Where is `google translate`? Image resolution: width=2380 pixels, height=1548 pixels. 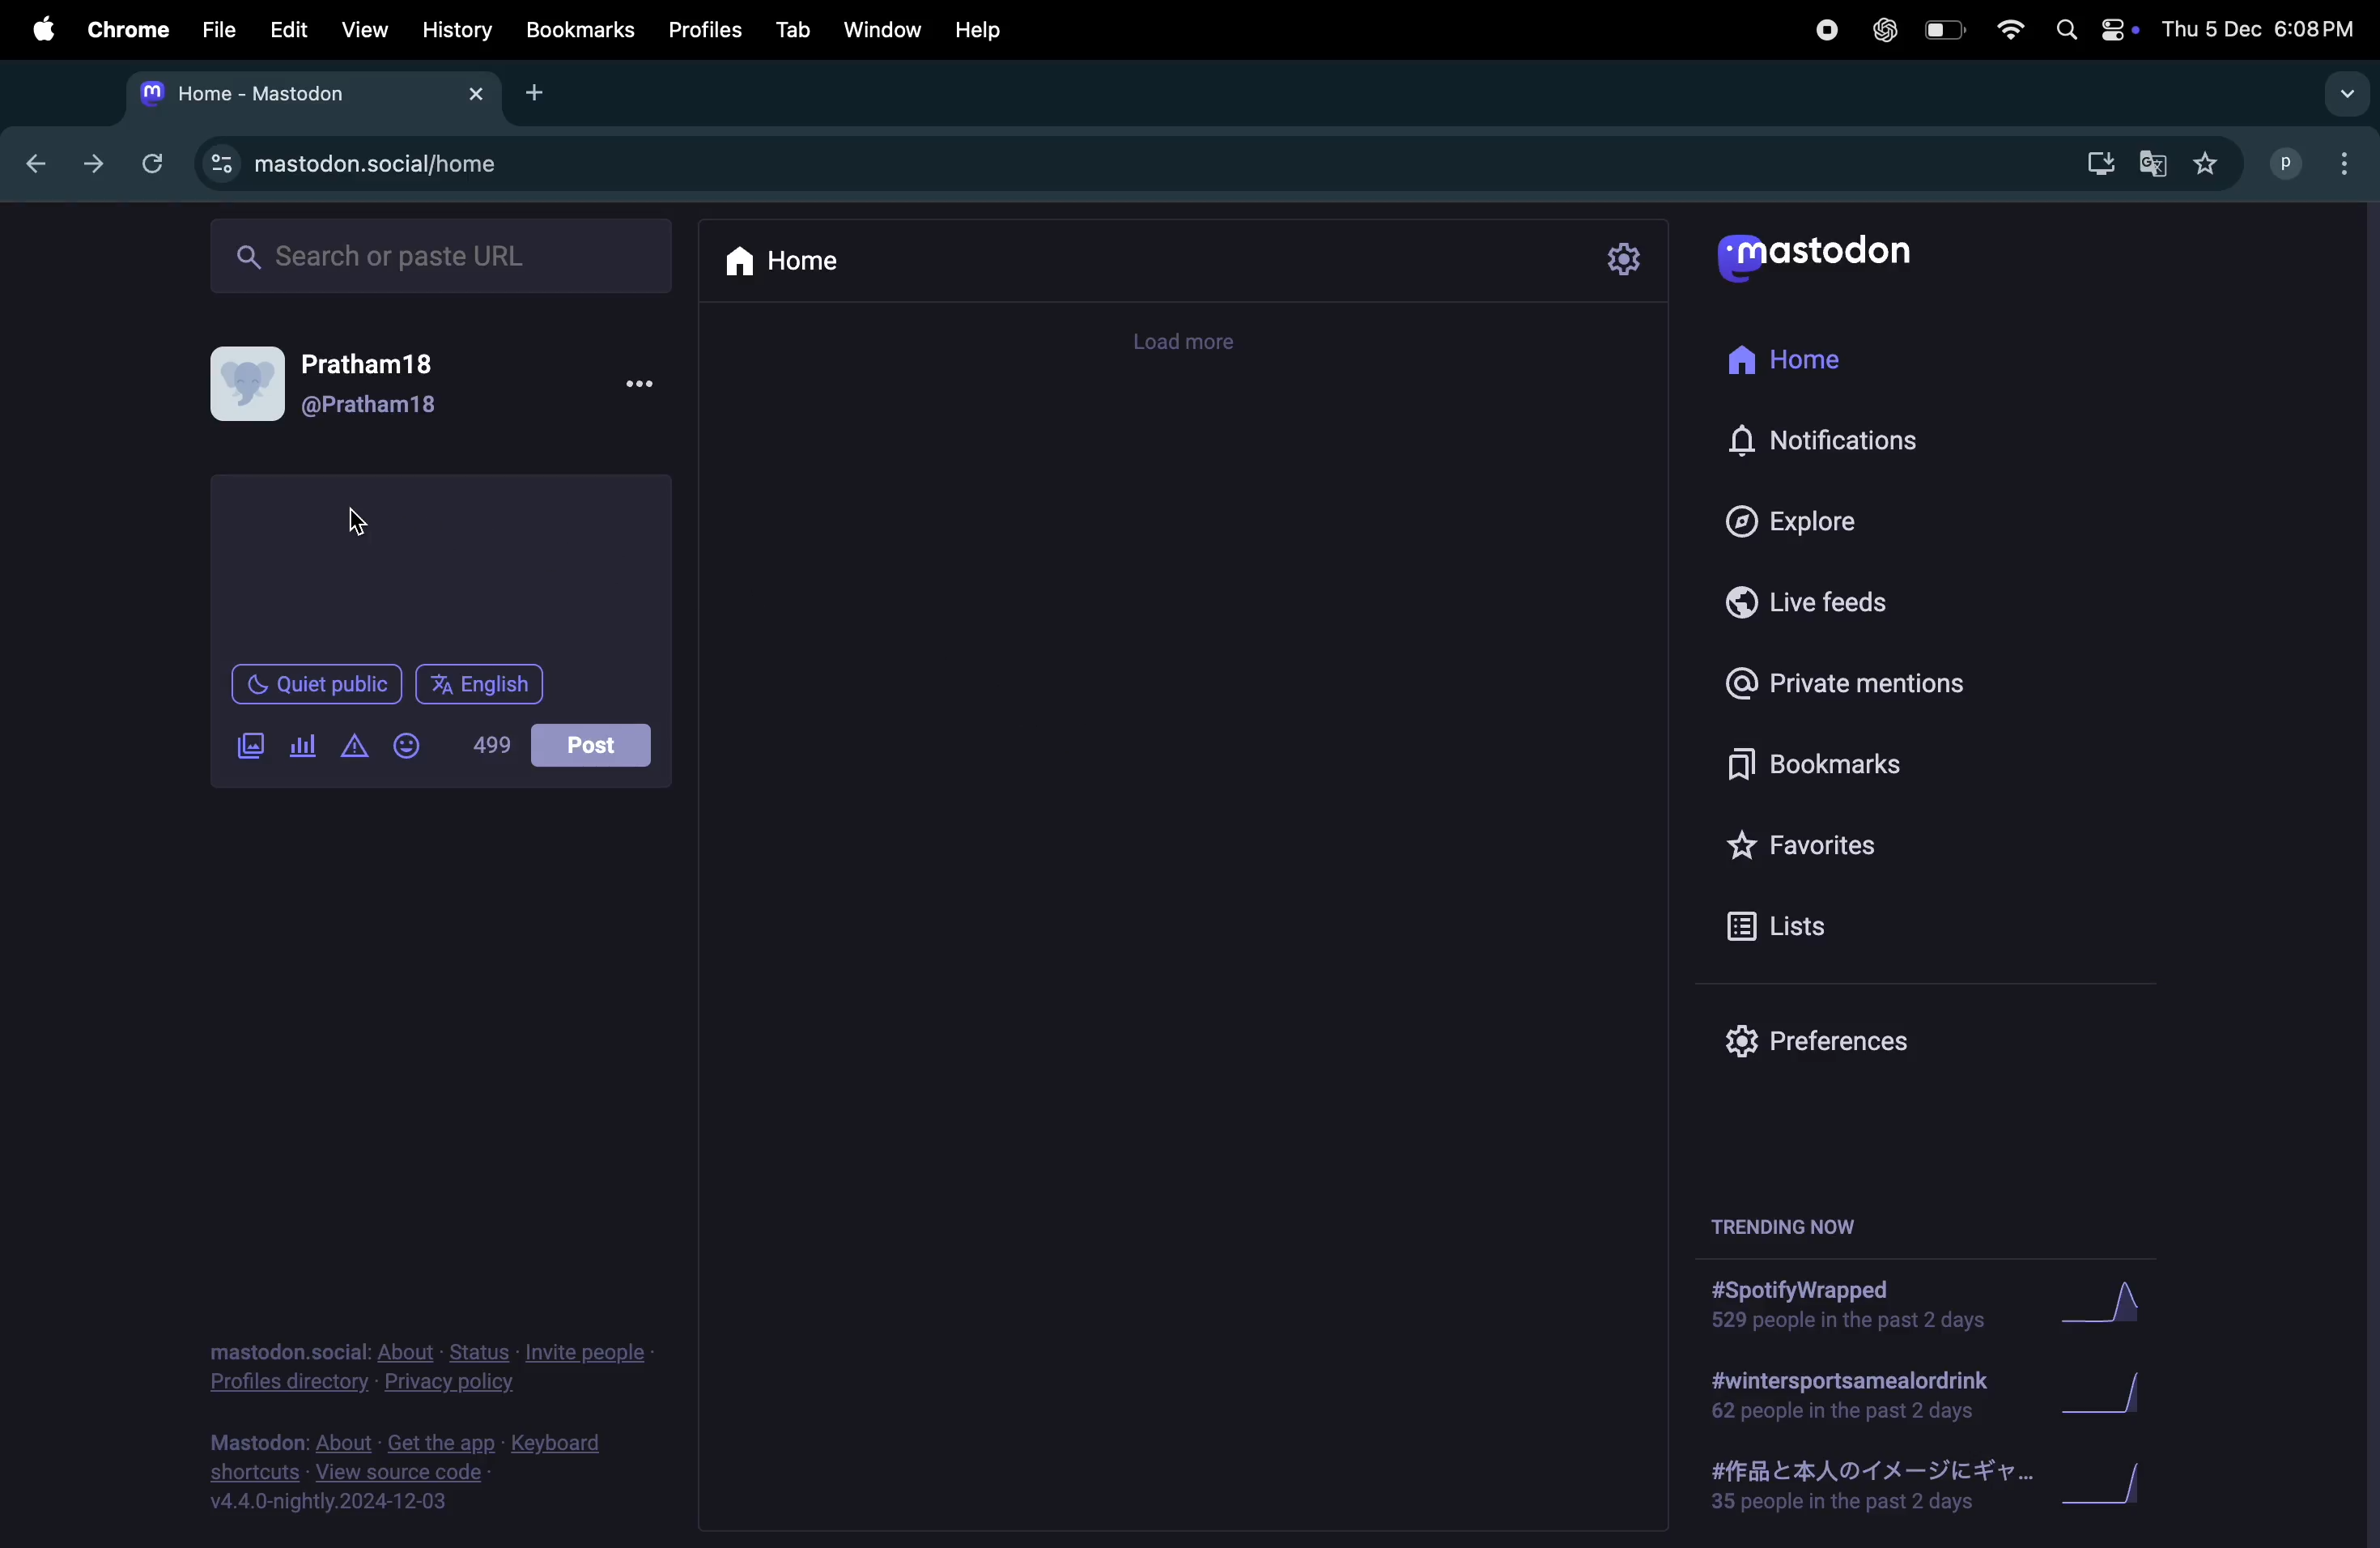
google translate is located at coordinates (2159, 167).